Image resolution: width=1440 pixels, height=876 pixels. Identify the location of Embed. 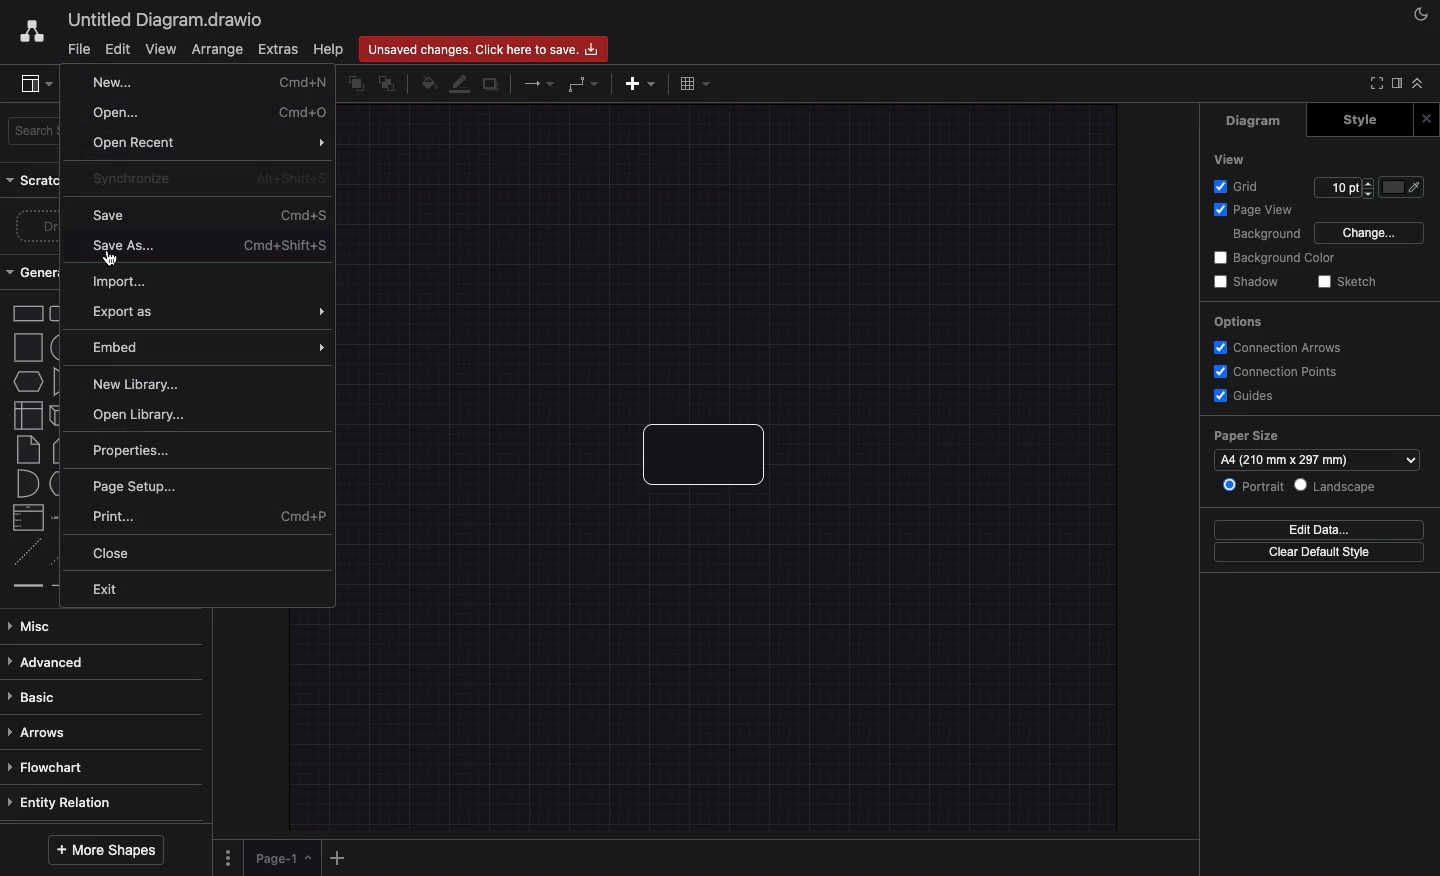
(213, 347).